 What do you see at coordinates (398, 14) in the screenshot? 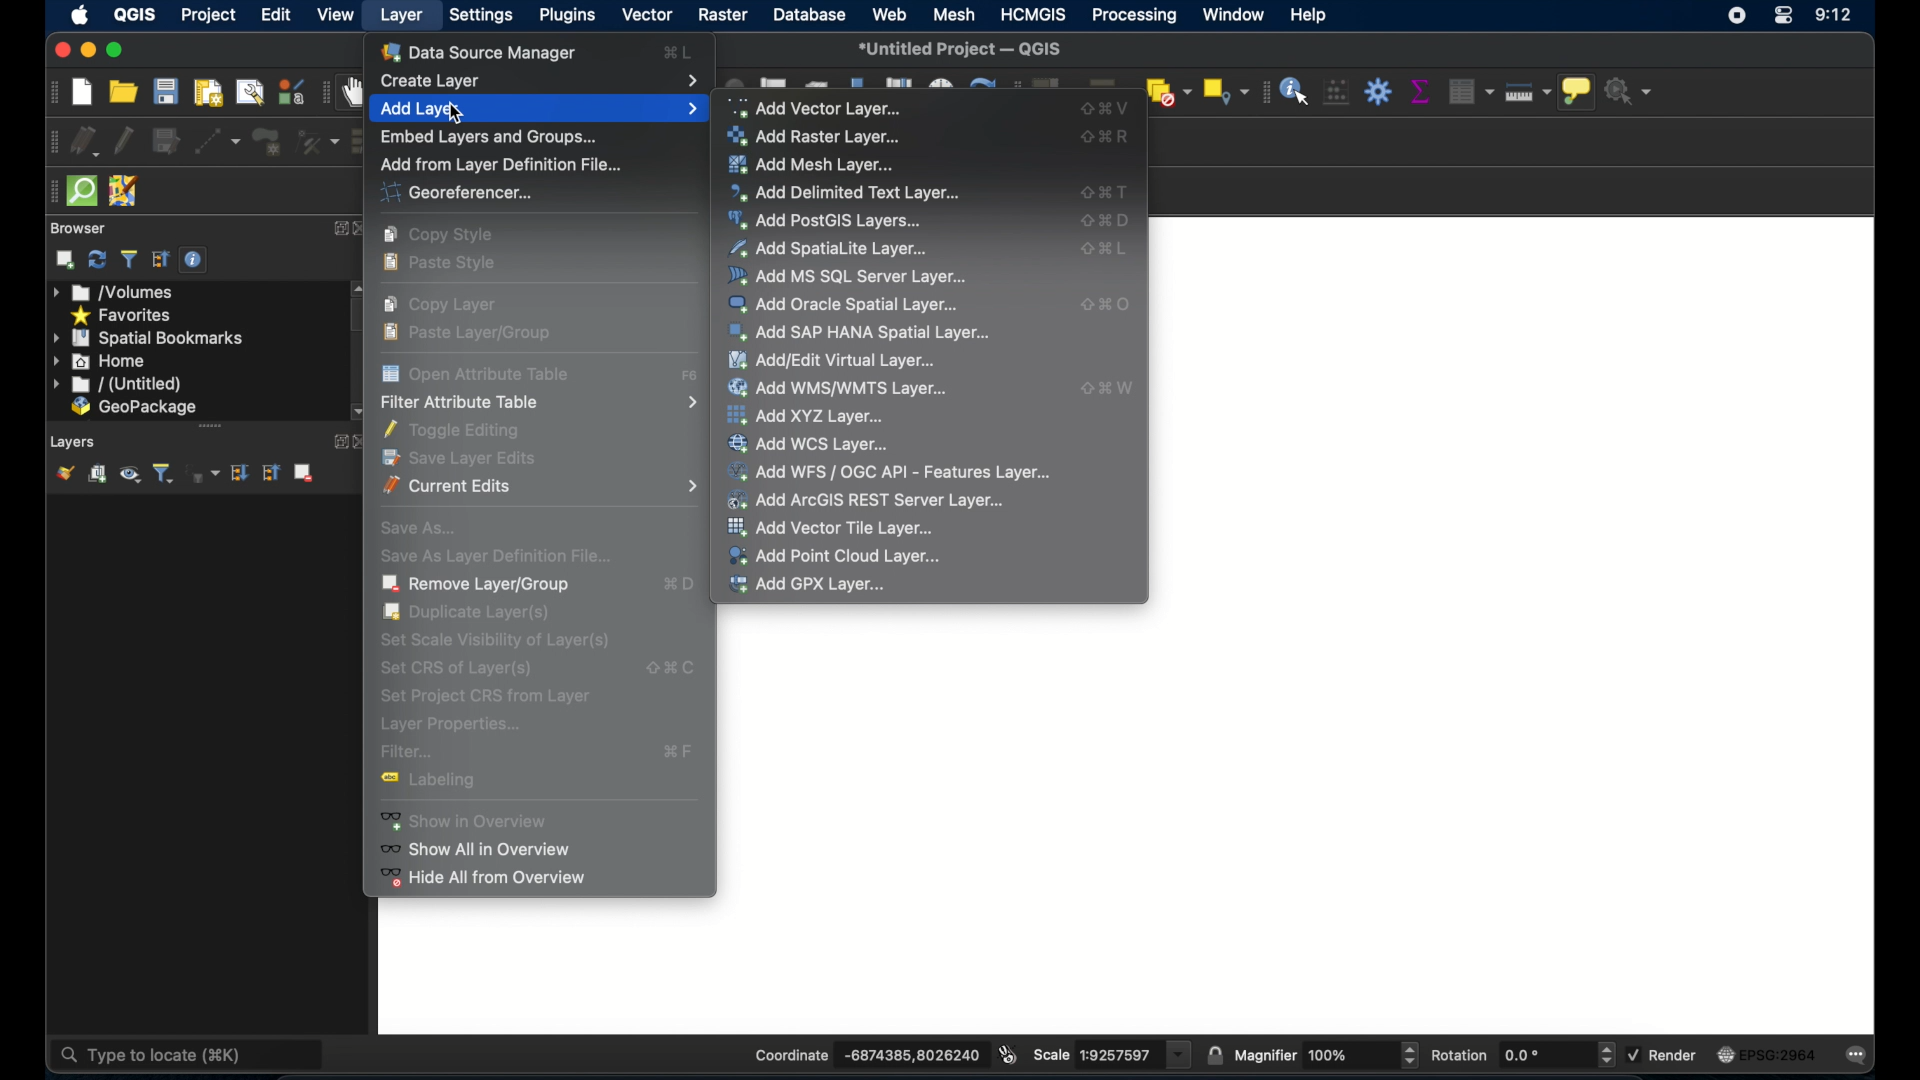
I see `layer` at bounding box center [398, 14].